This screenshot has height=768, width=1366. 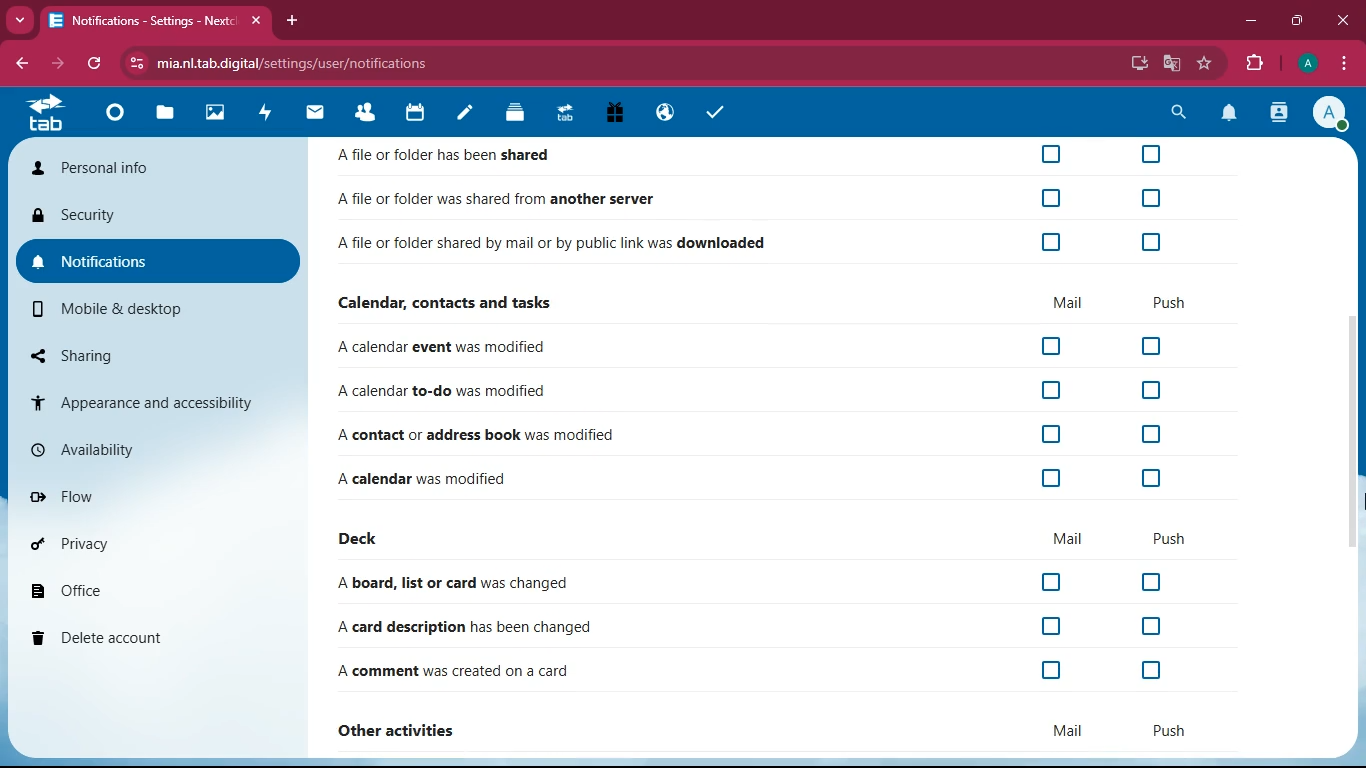 What do you see at coordinates (304, 64) in the screenshot?
I see `mia.nl.tab.digital/settings/user/notifications` at bounding box center [304, 64].